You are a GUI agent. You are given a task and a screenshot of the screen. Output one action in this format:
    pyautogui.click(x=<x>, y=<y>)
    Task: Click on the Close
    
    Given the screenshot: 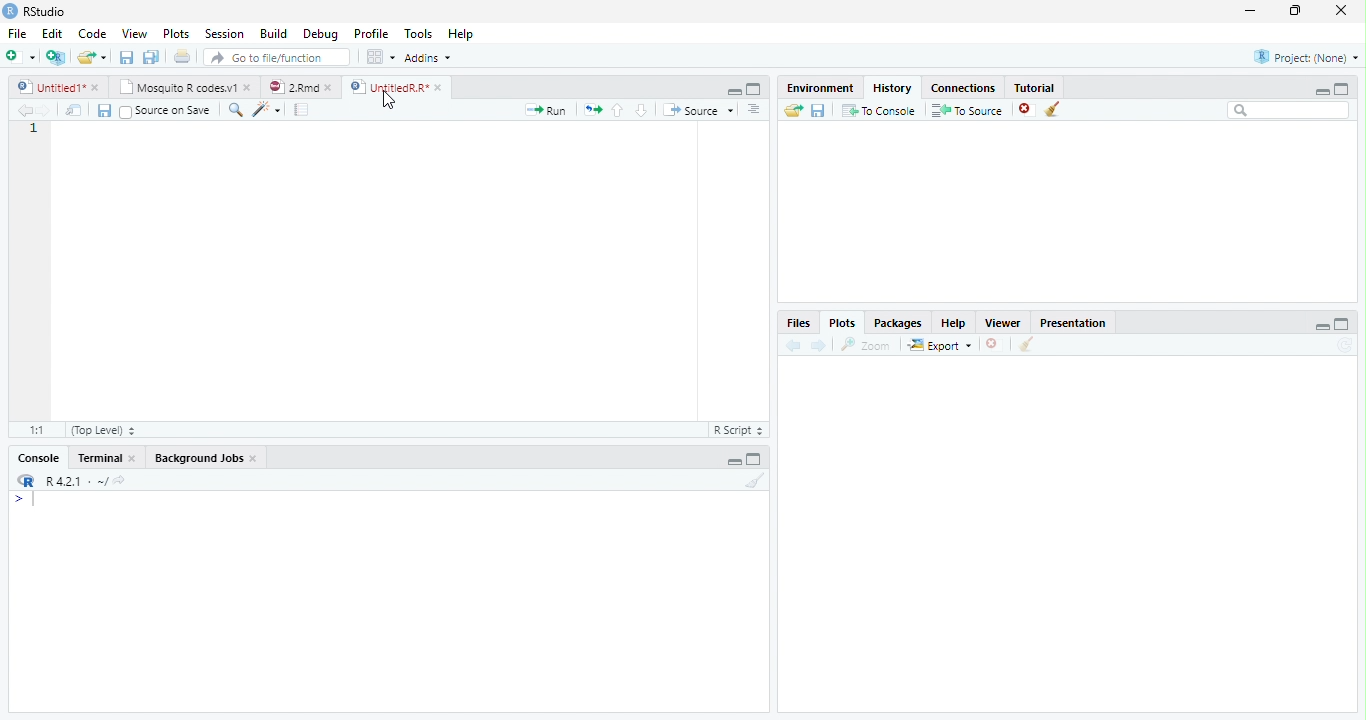 What is the action you would take?
    pyautogui.click(x=1336, y=12)
    